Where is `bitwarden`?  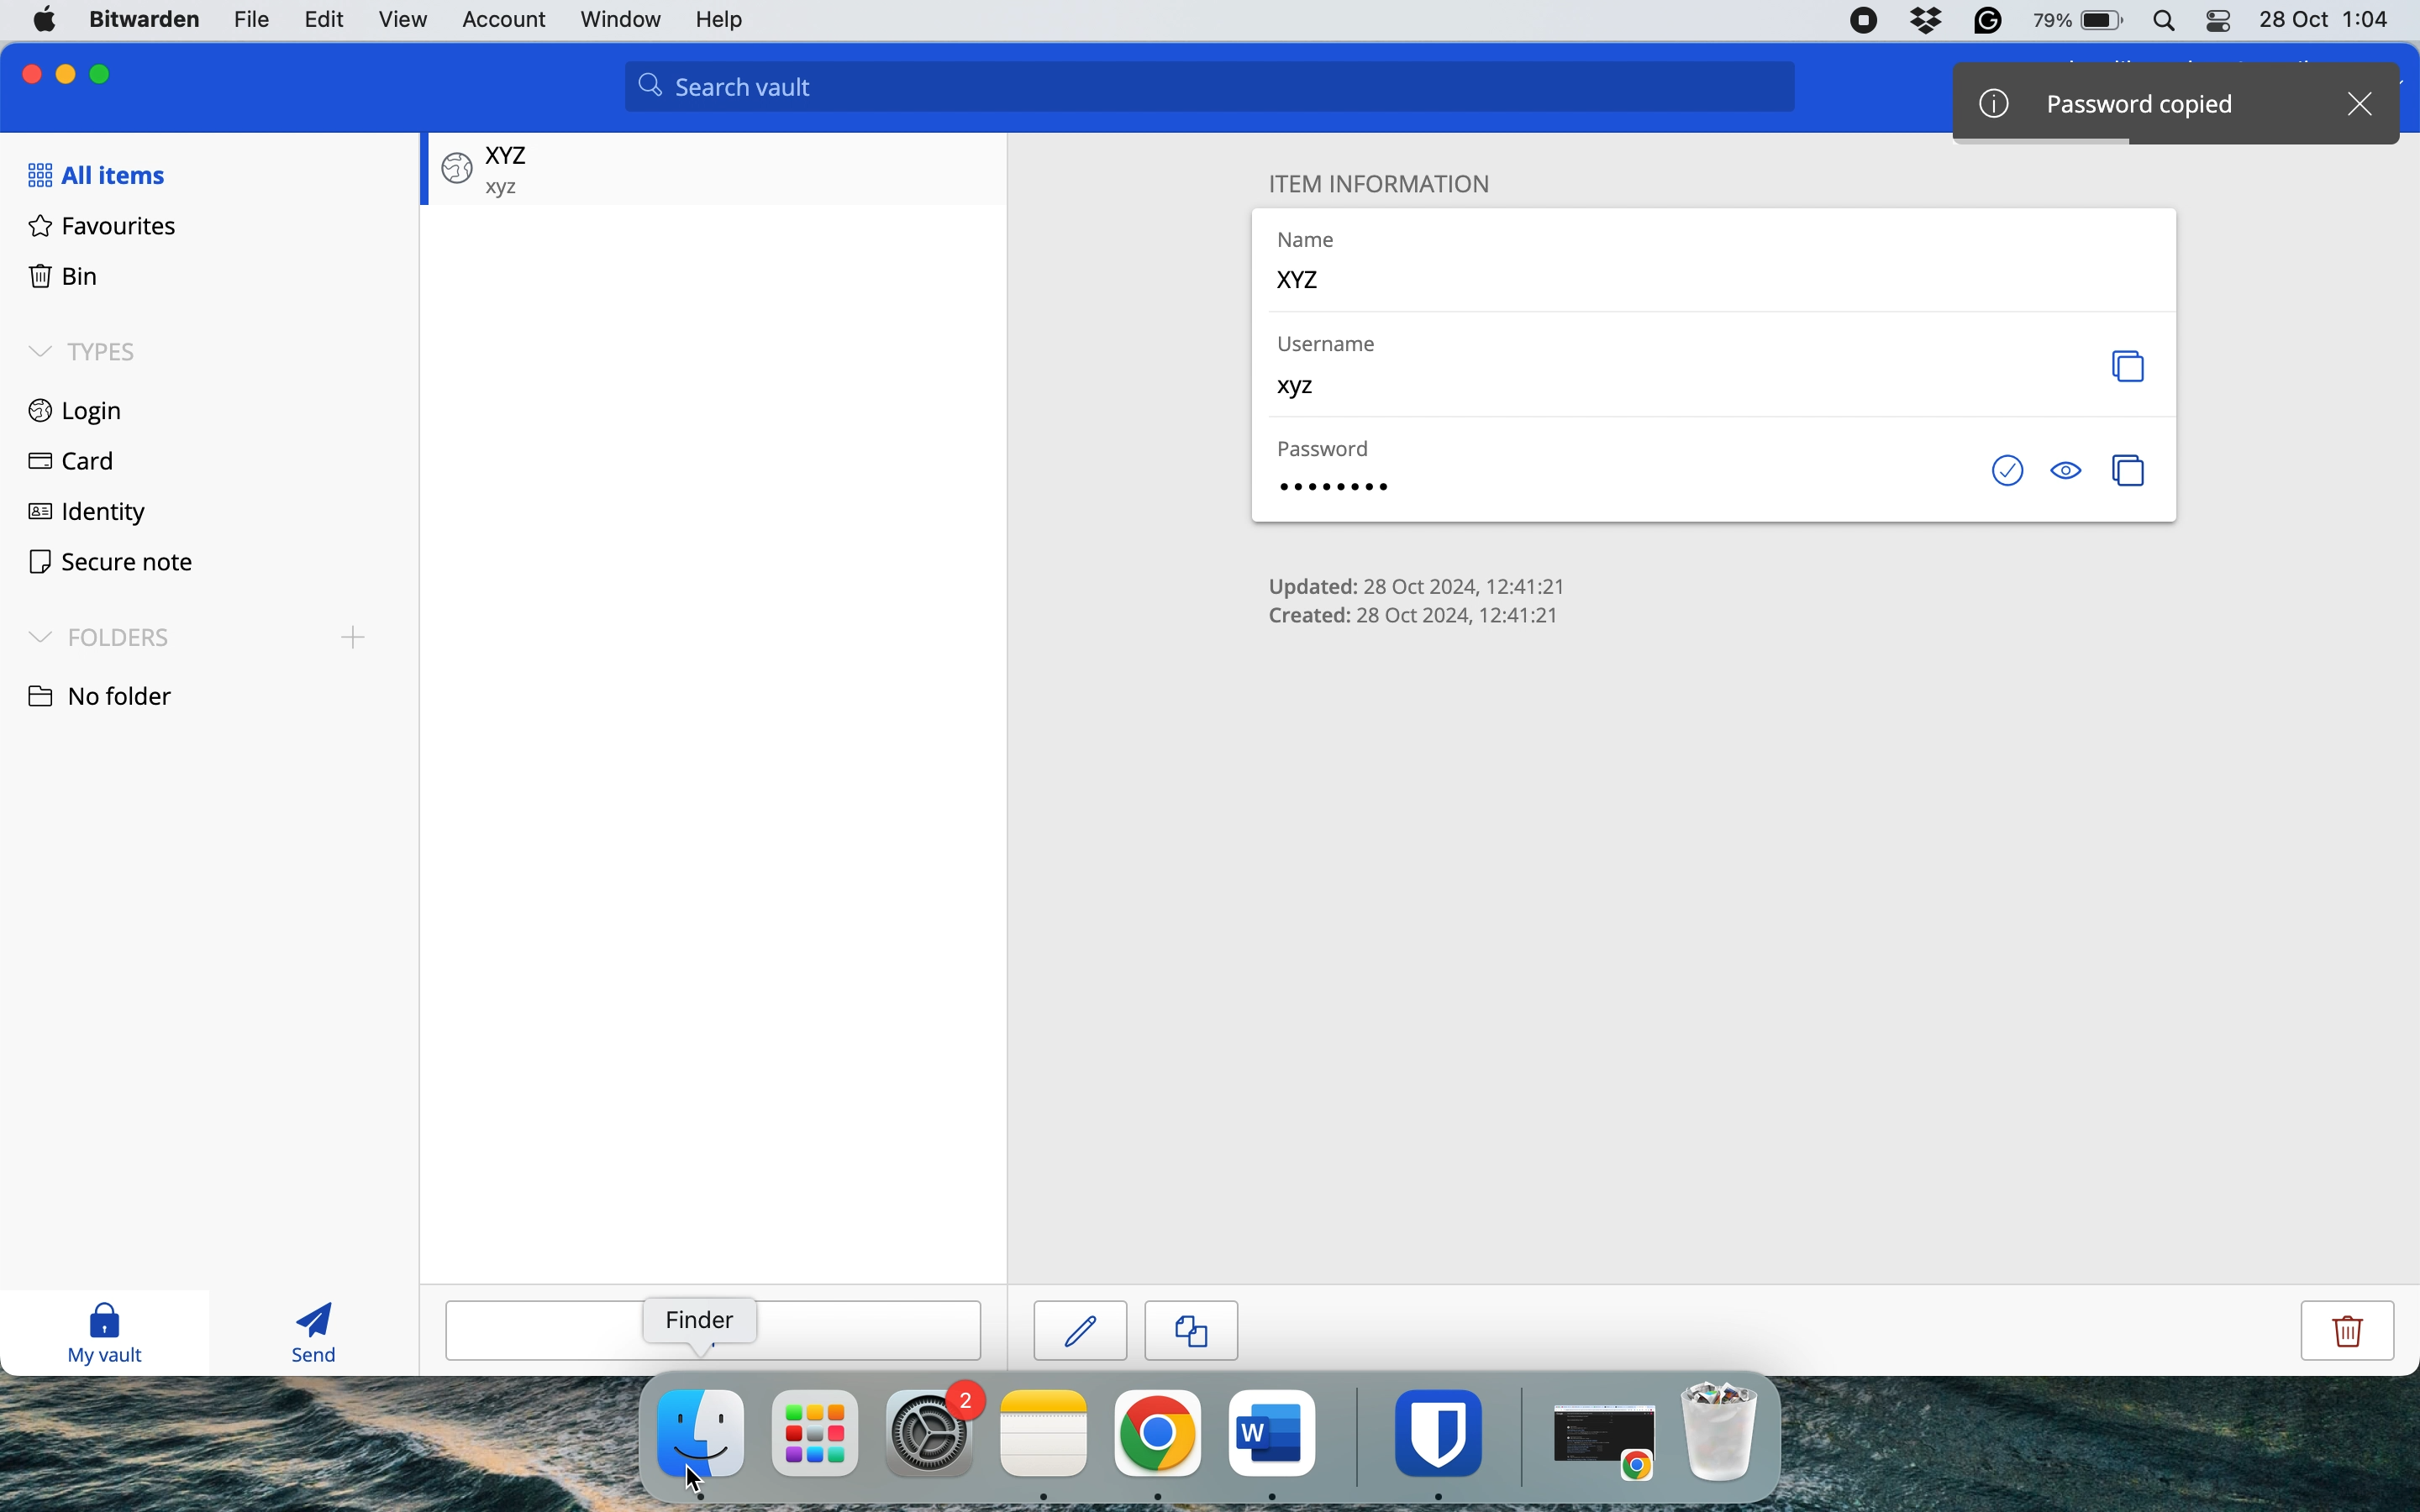
bitwarden is located at coordinates (1445, 1432).